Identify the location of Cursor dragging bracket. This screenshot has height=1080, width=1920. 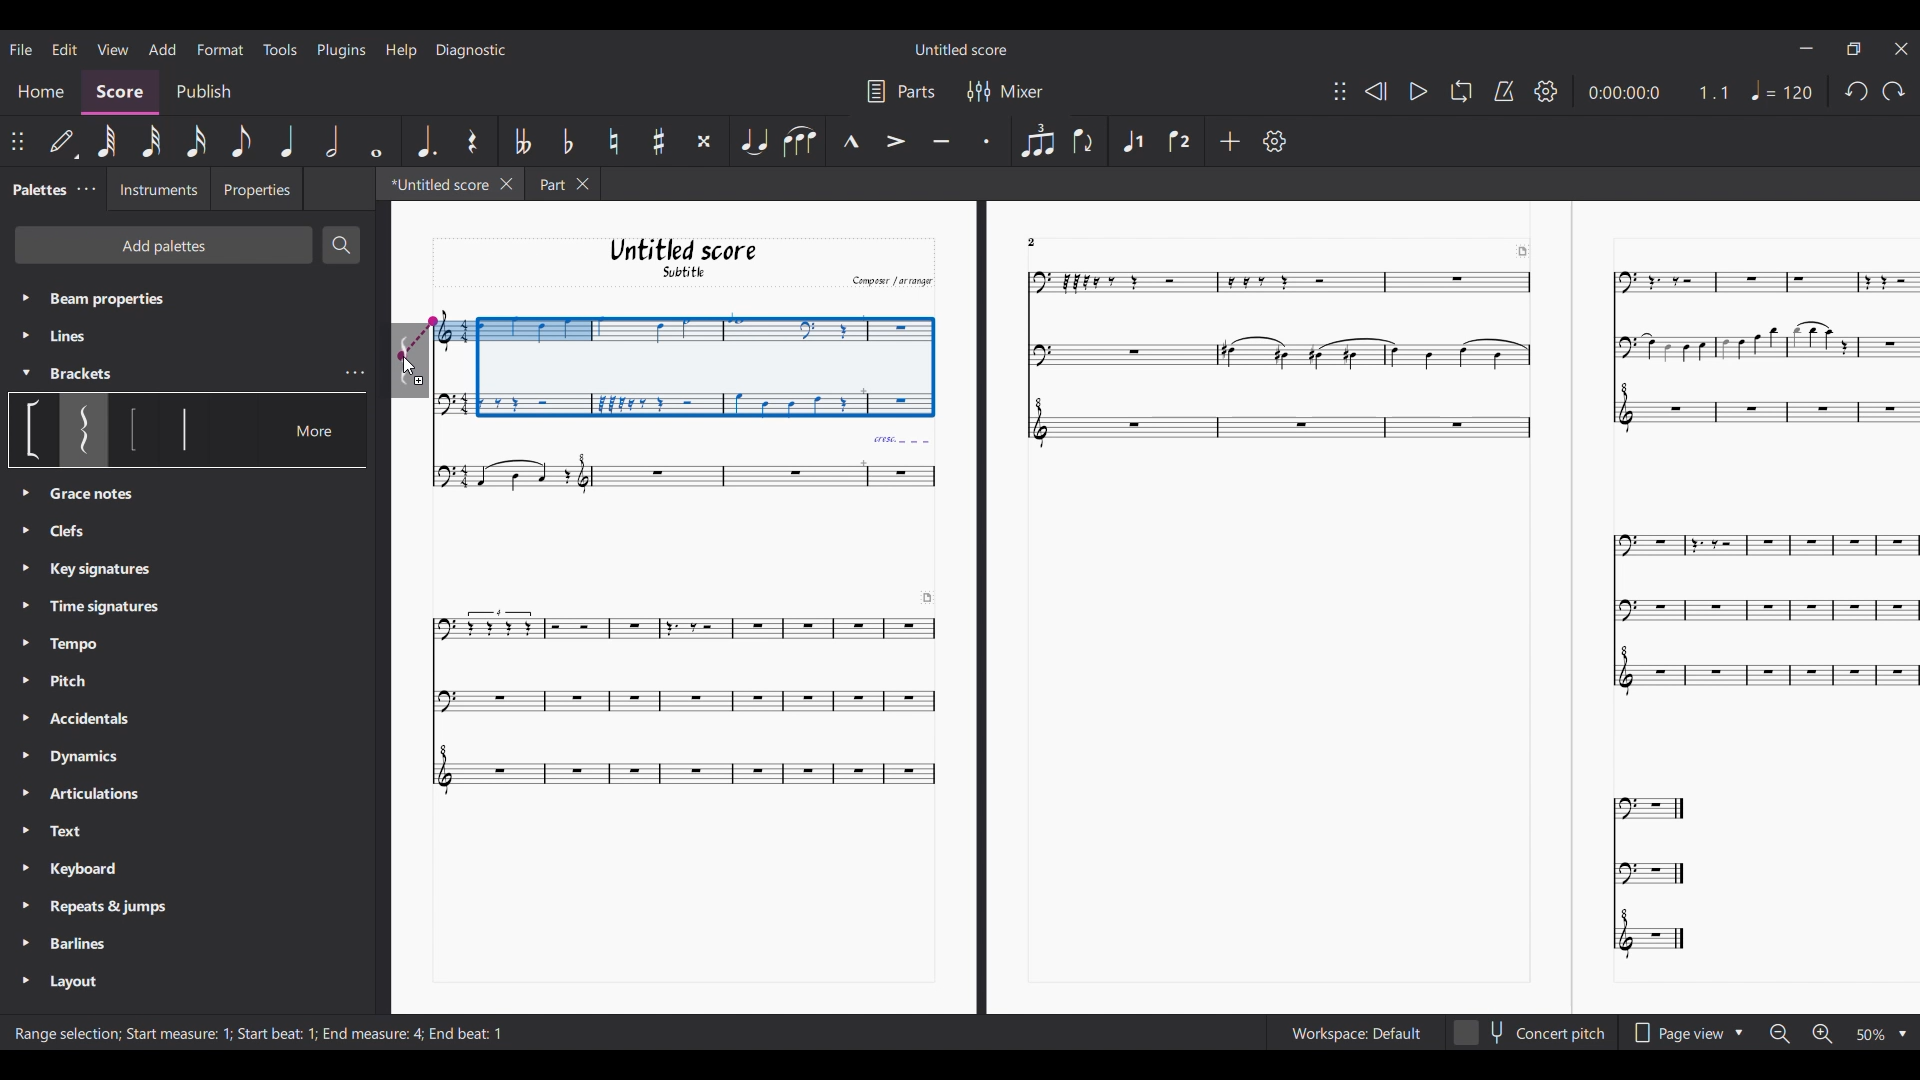
(409, 361).